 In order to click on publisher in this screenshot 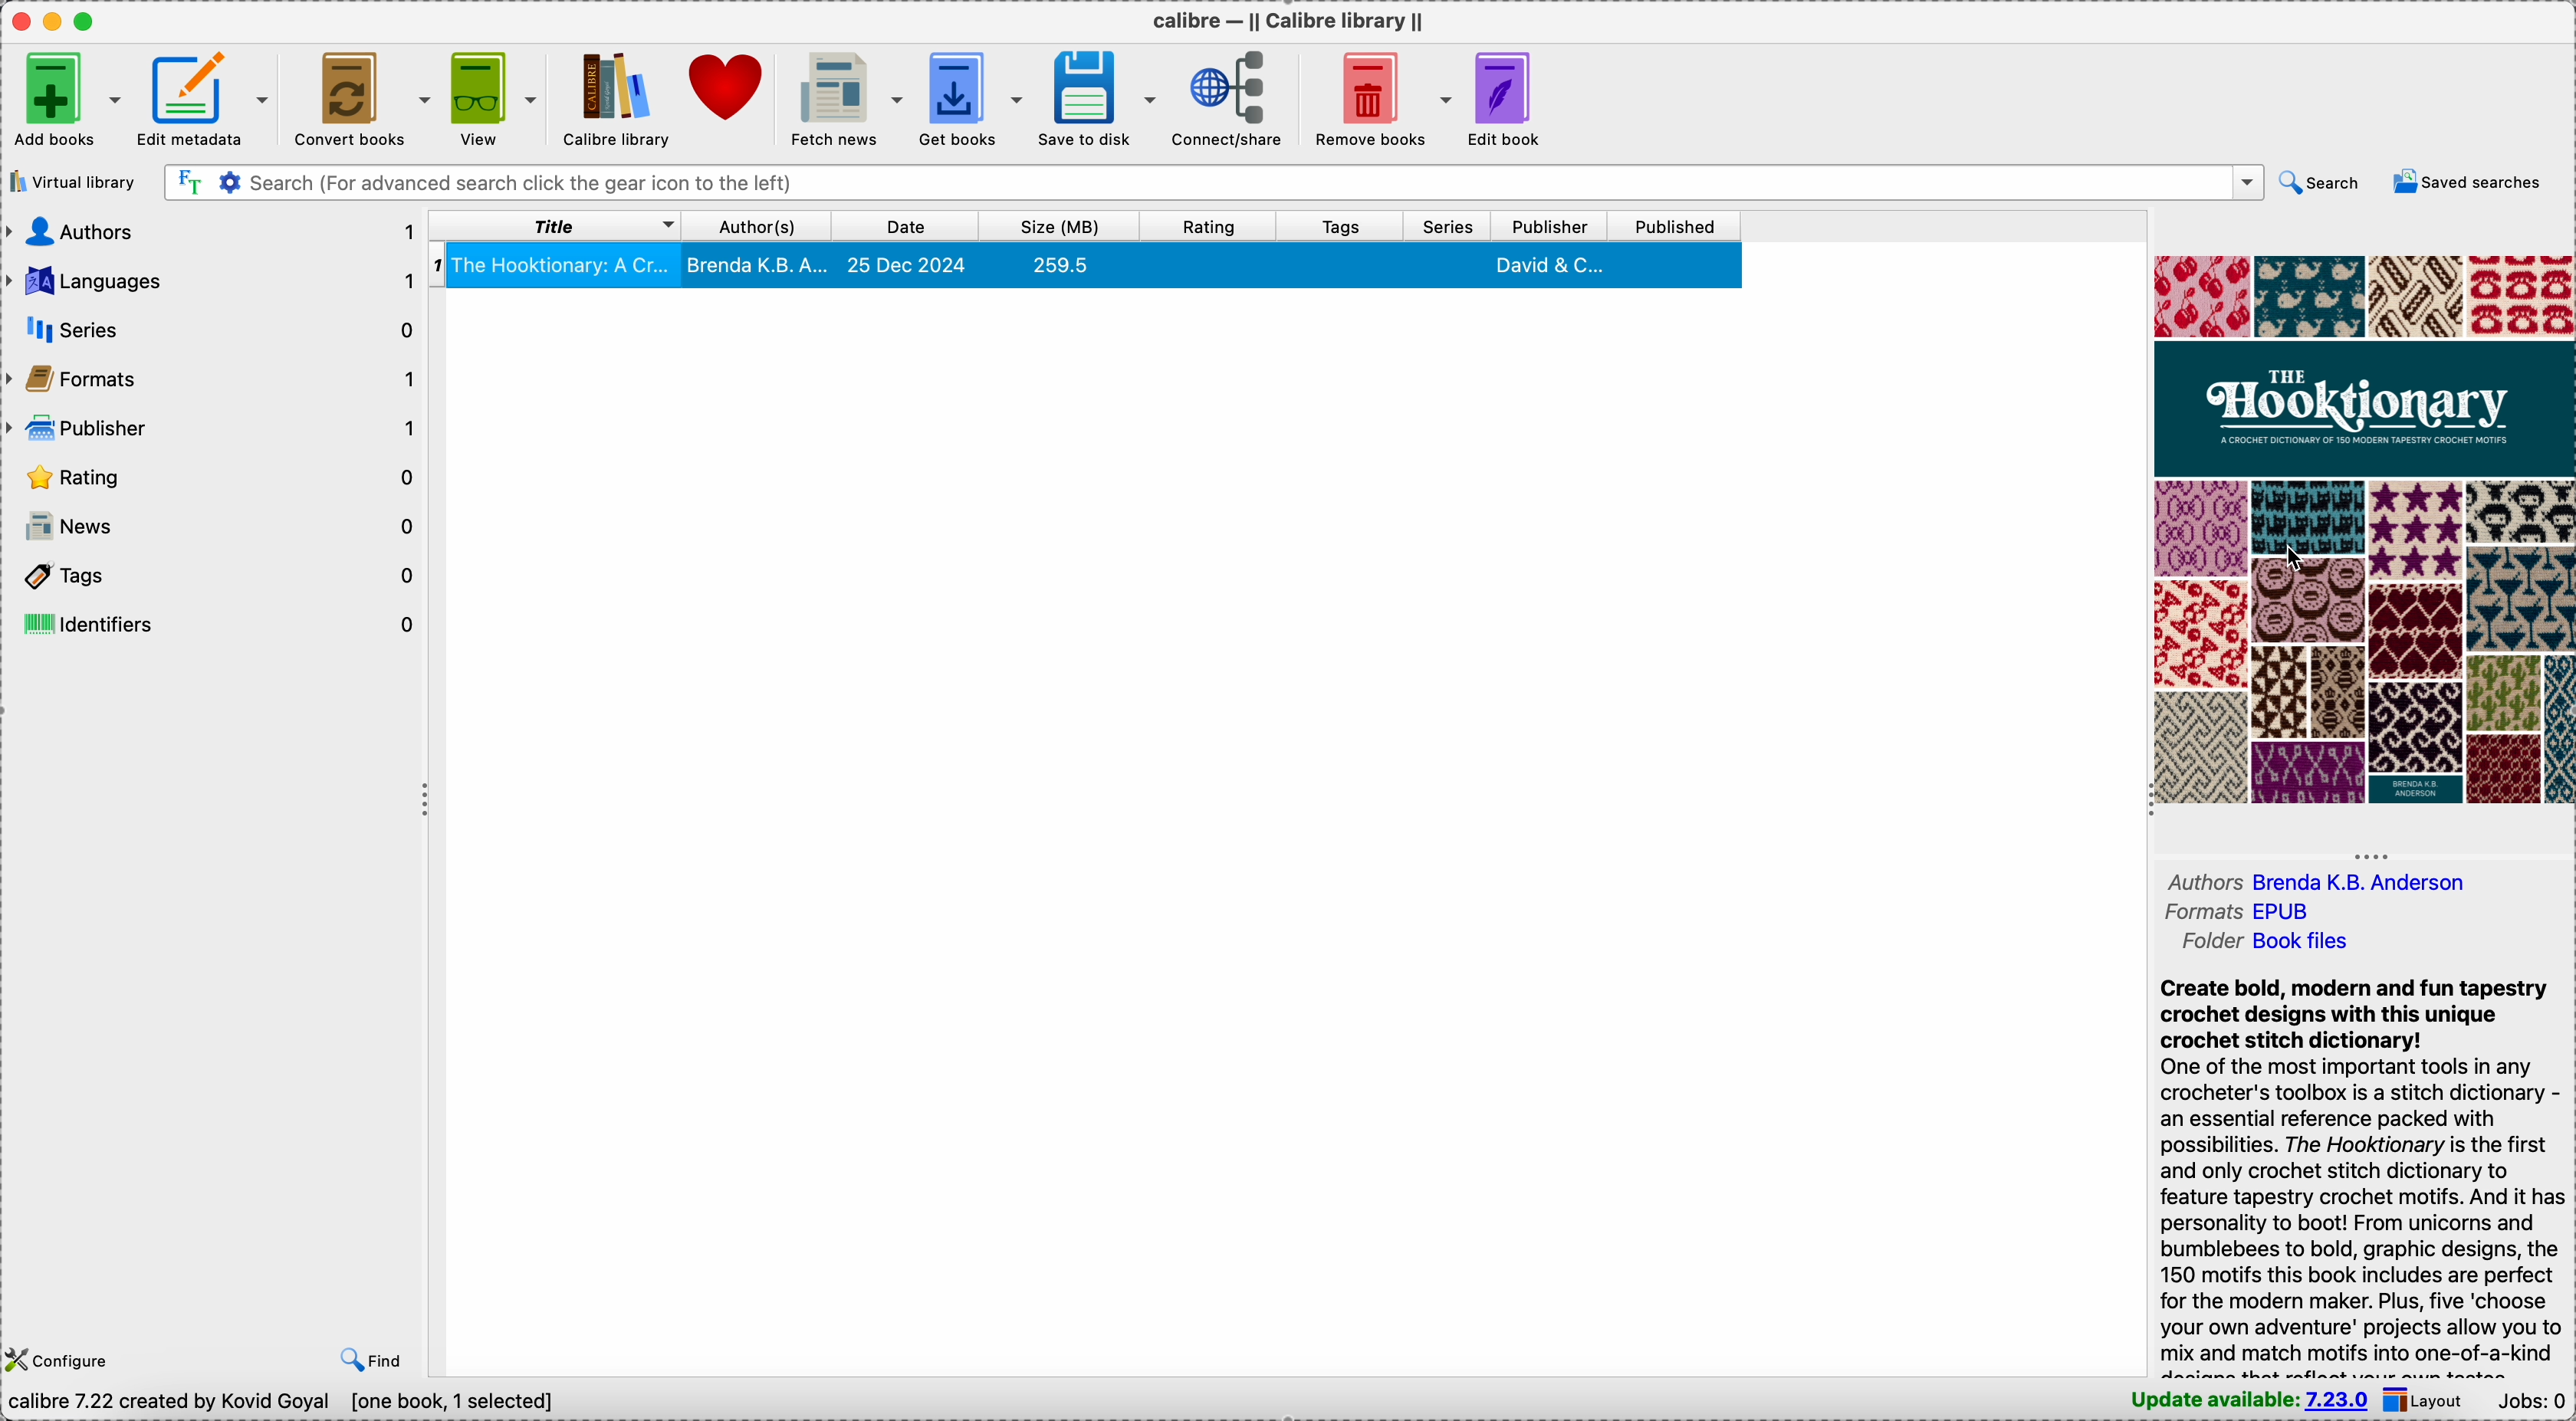, I will do `click(1549, 225)`.